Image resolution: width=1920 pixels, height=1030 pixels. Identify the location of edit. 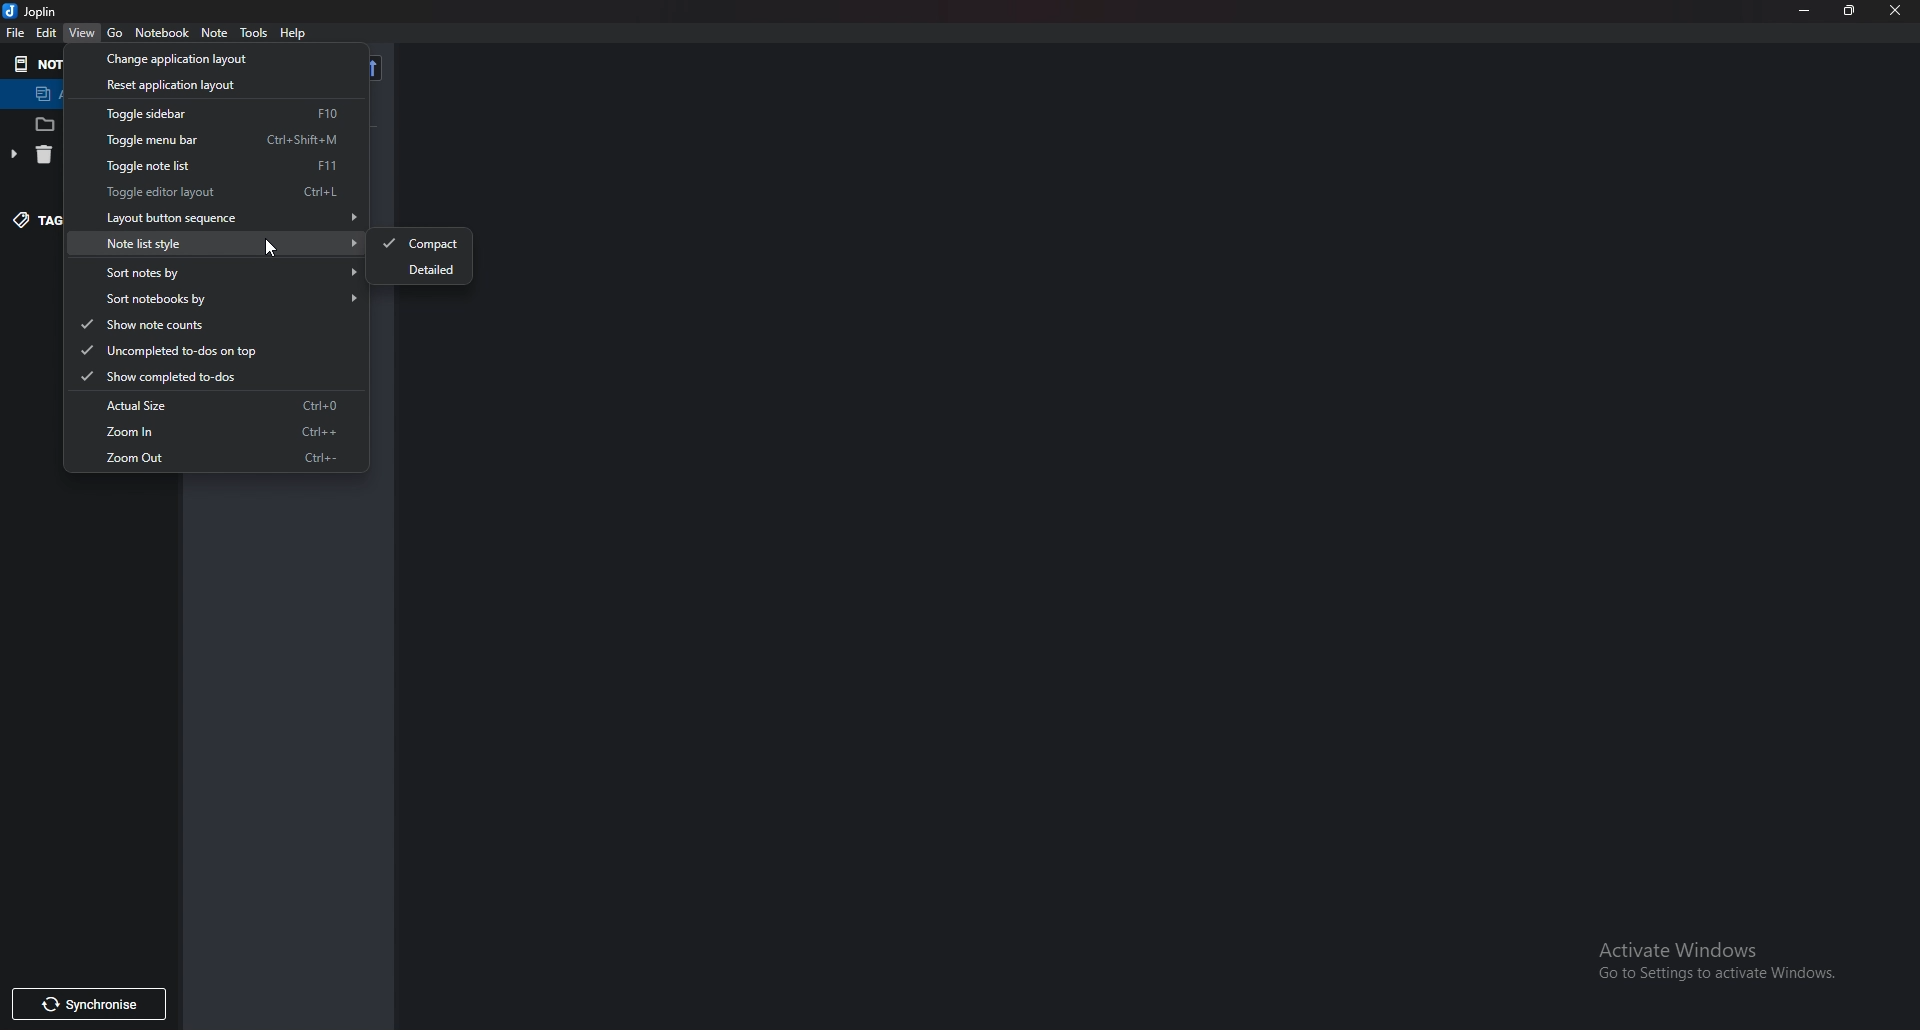
(46, 36).